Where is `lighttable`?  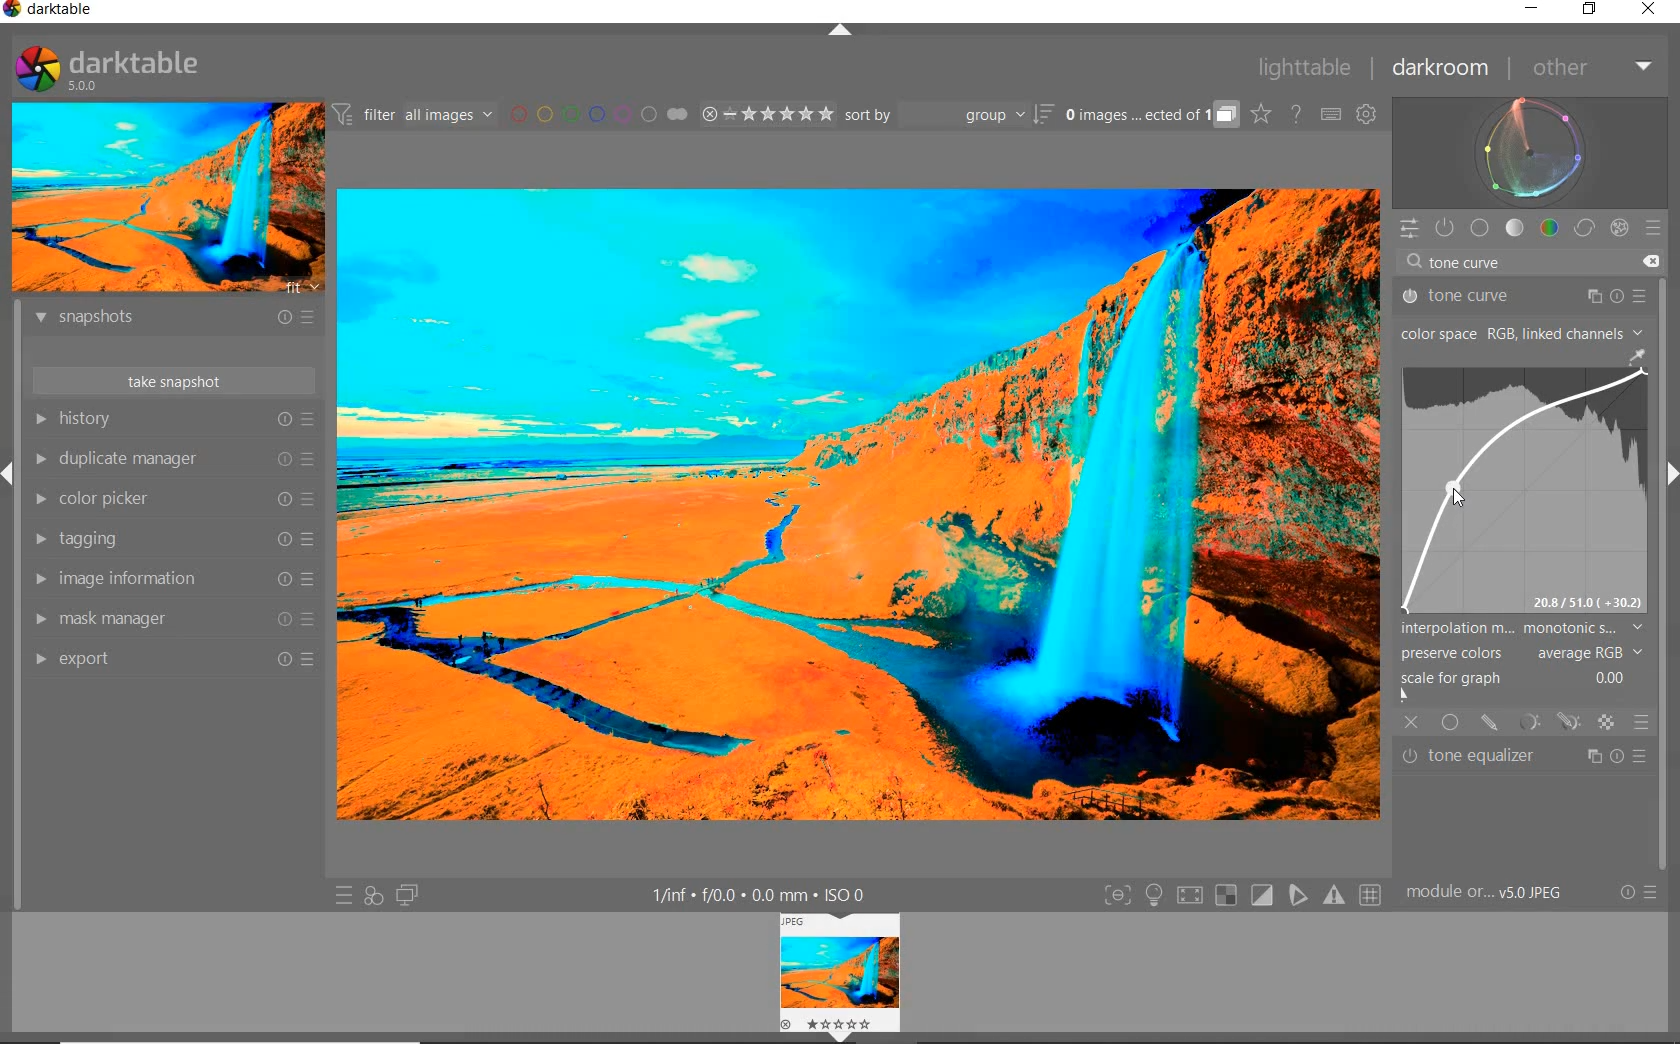
lighttable is located at coordinates (1310, 68).